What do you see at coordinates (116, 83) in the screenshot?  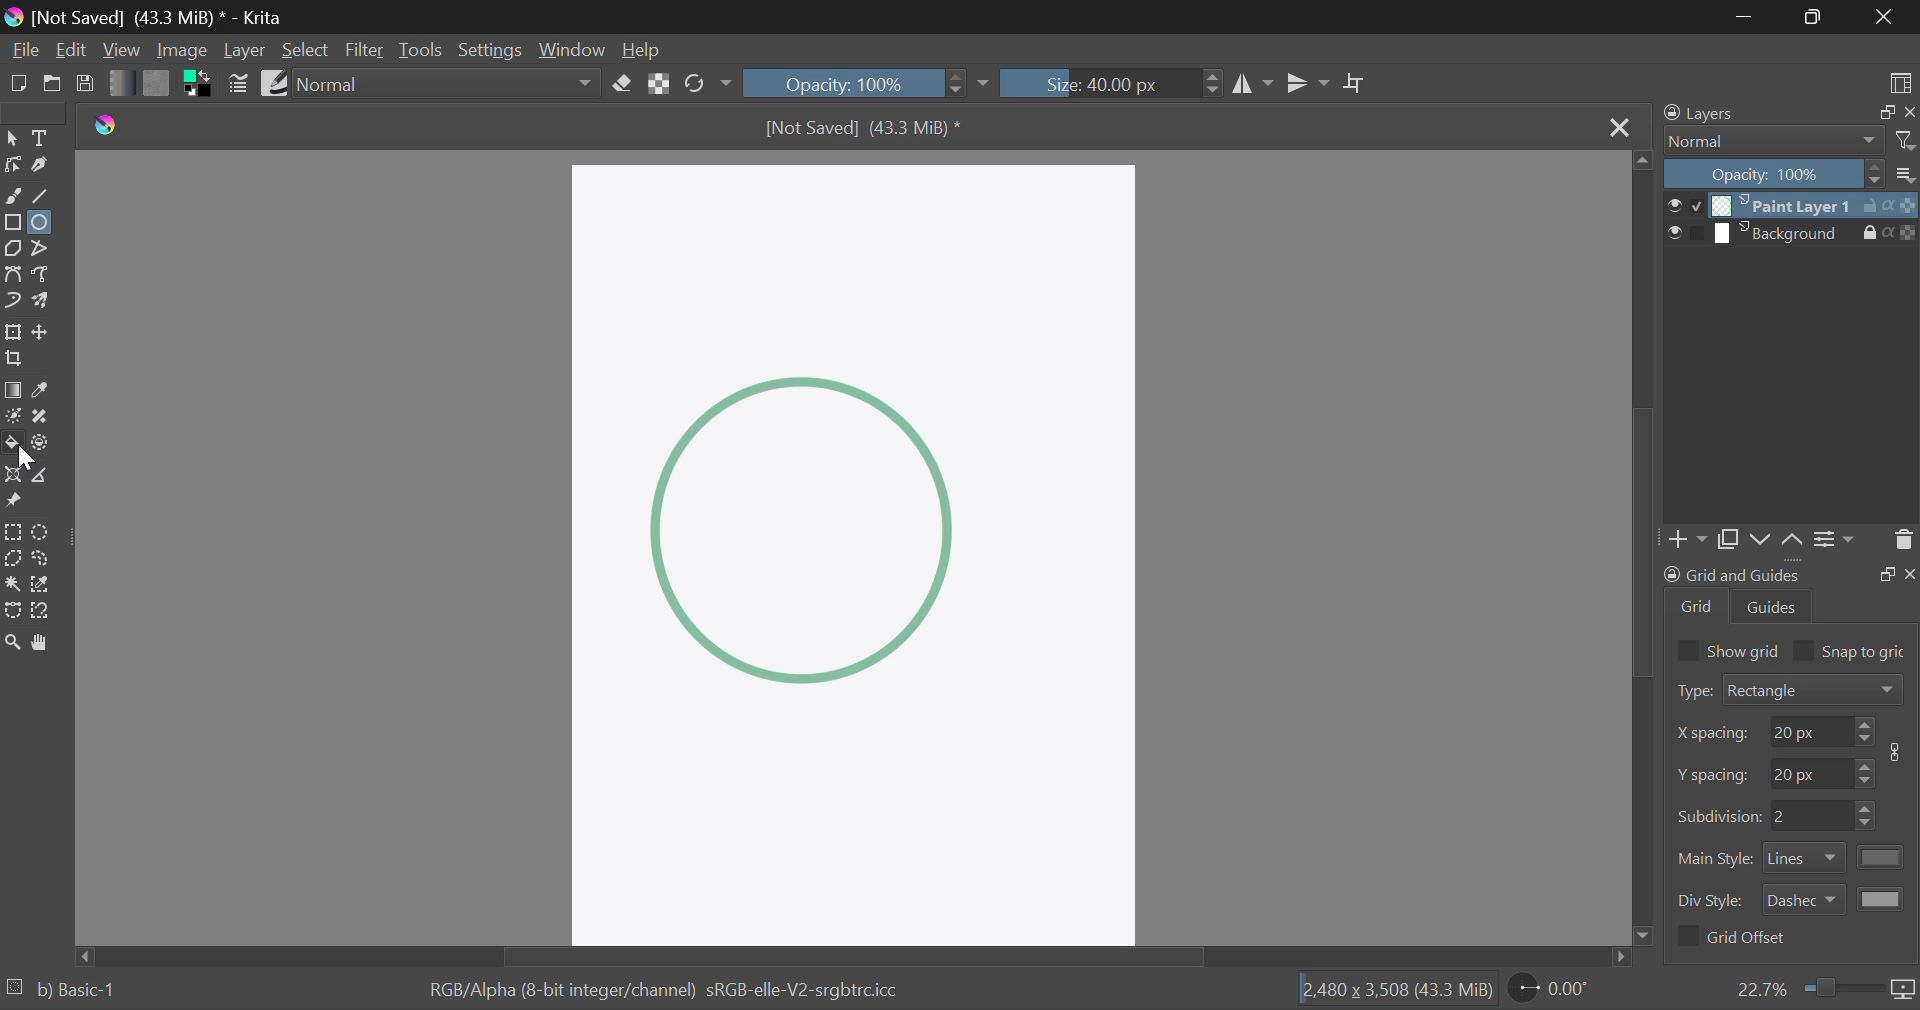 I see `Gradient` at bounding box center [116, 83].